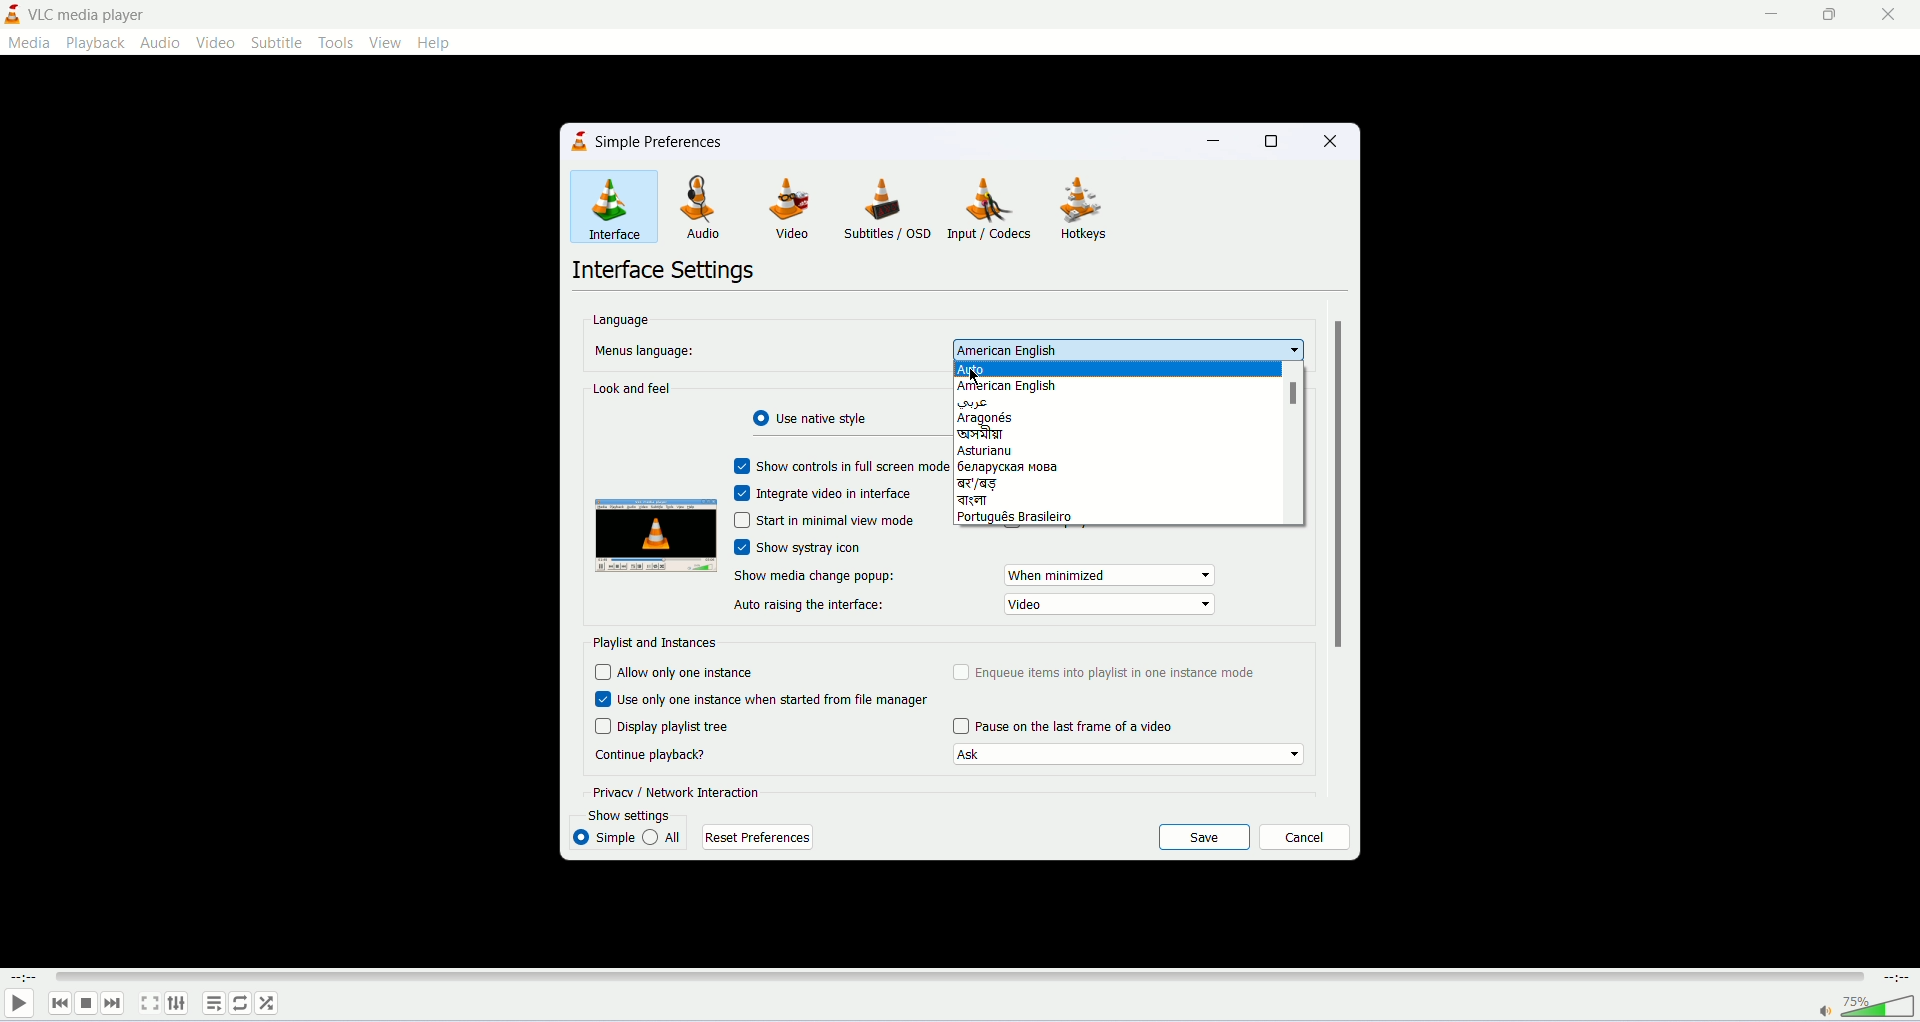 The width and height of the screenshot is (1920, 1022). I want to click on arabic, so click(1117, 402).